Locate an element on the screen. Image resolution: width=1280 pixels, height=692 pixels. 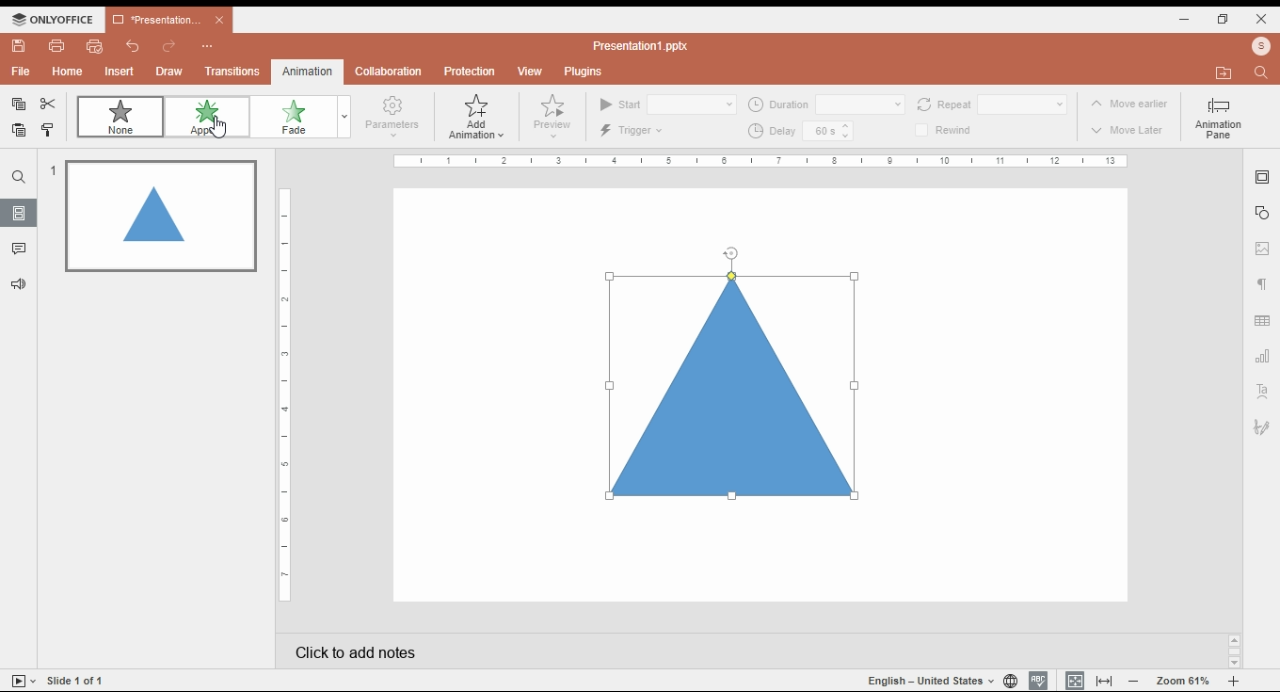
fit to slide is located at coordinates (1074, 681).